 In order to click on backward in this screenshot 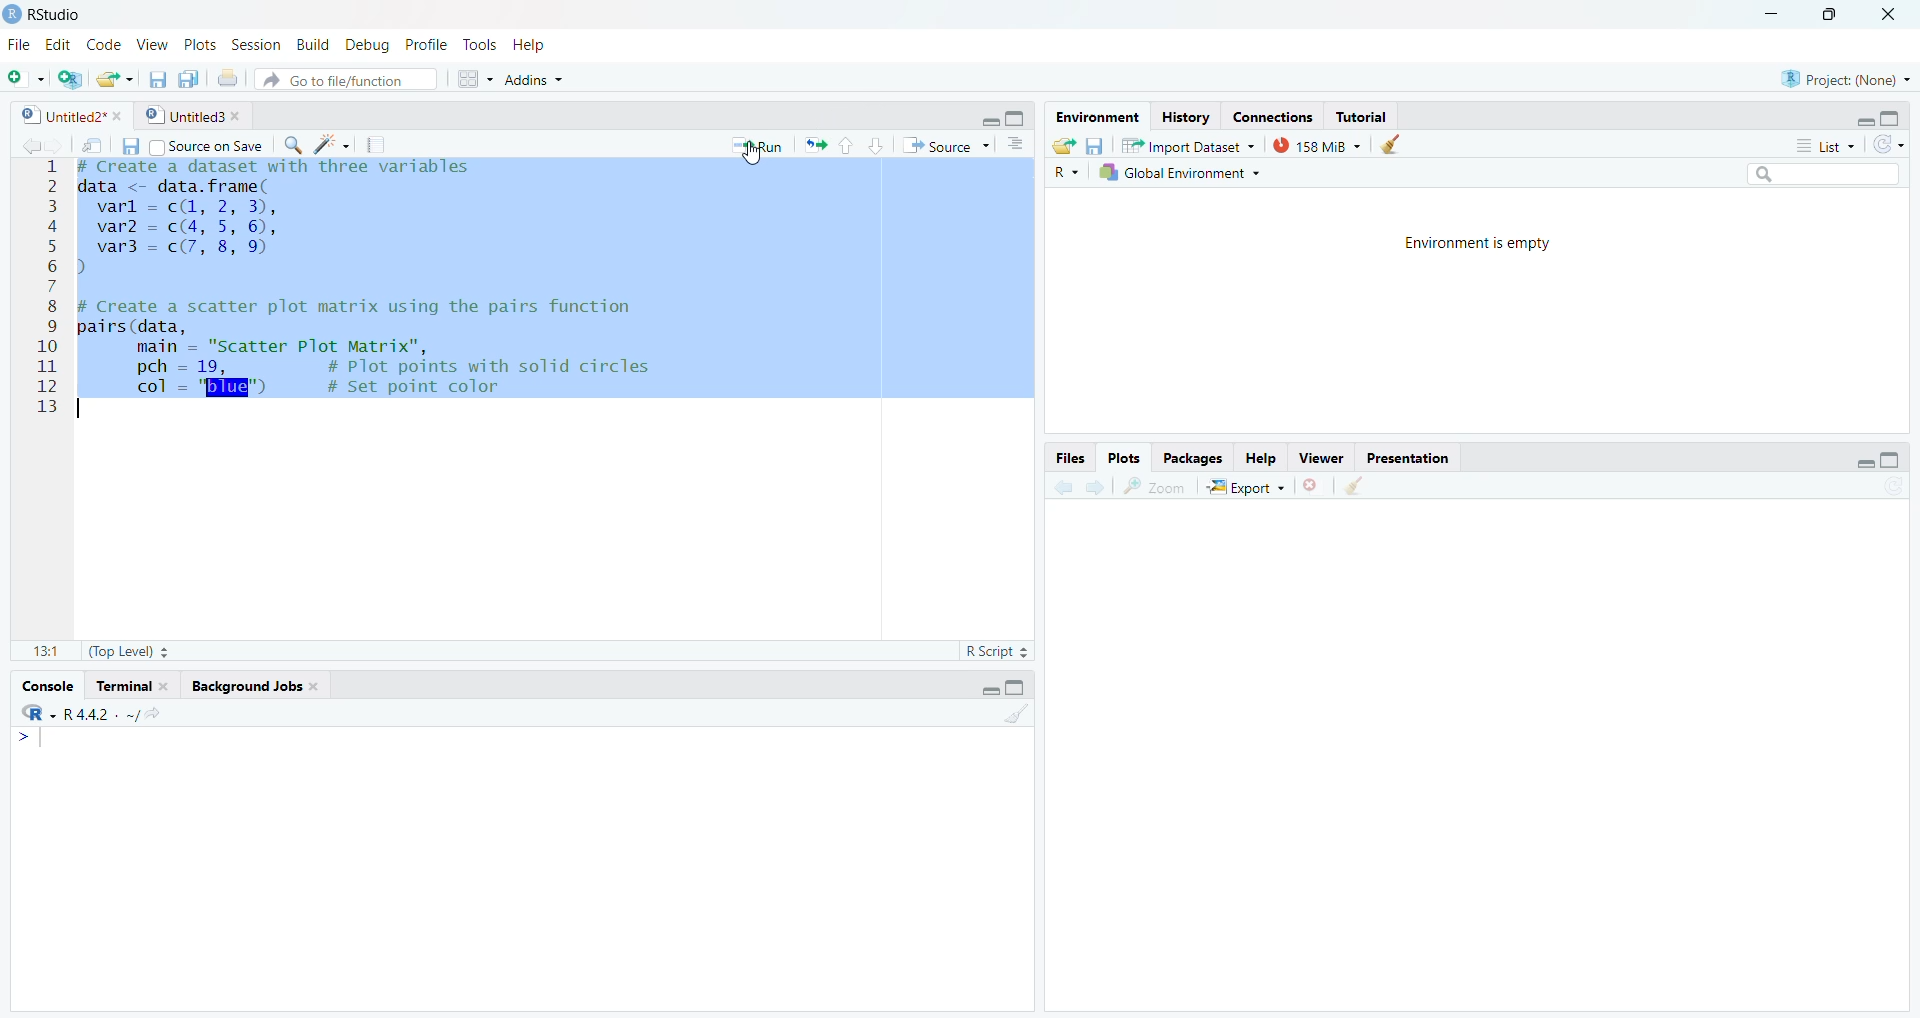, I will do `click(1053, 486)`.